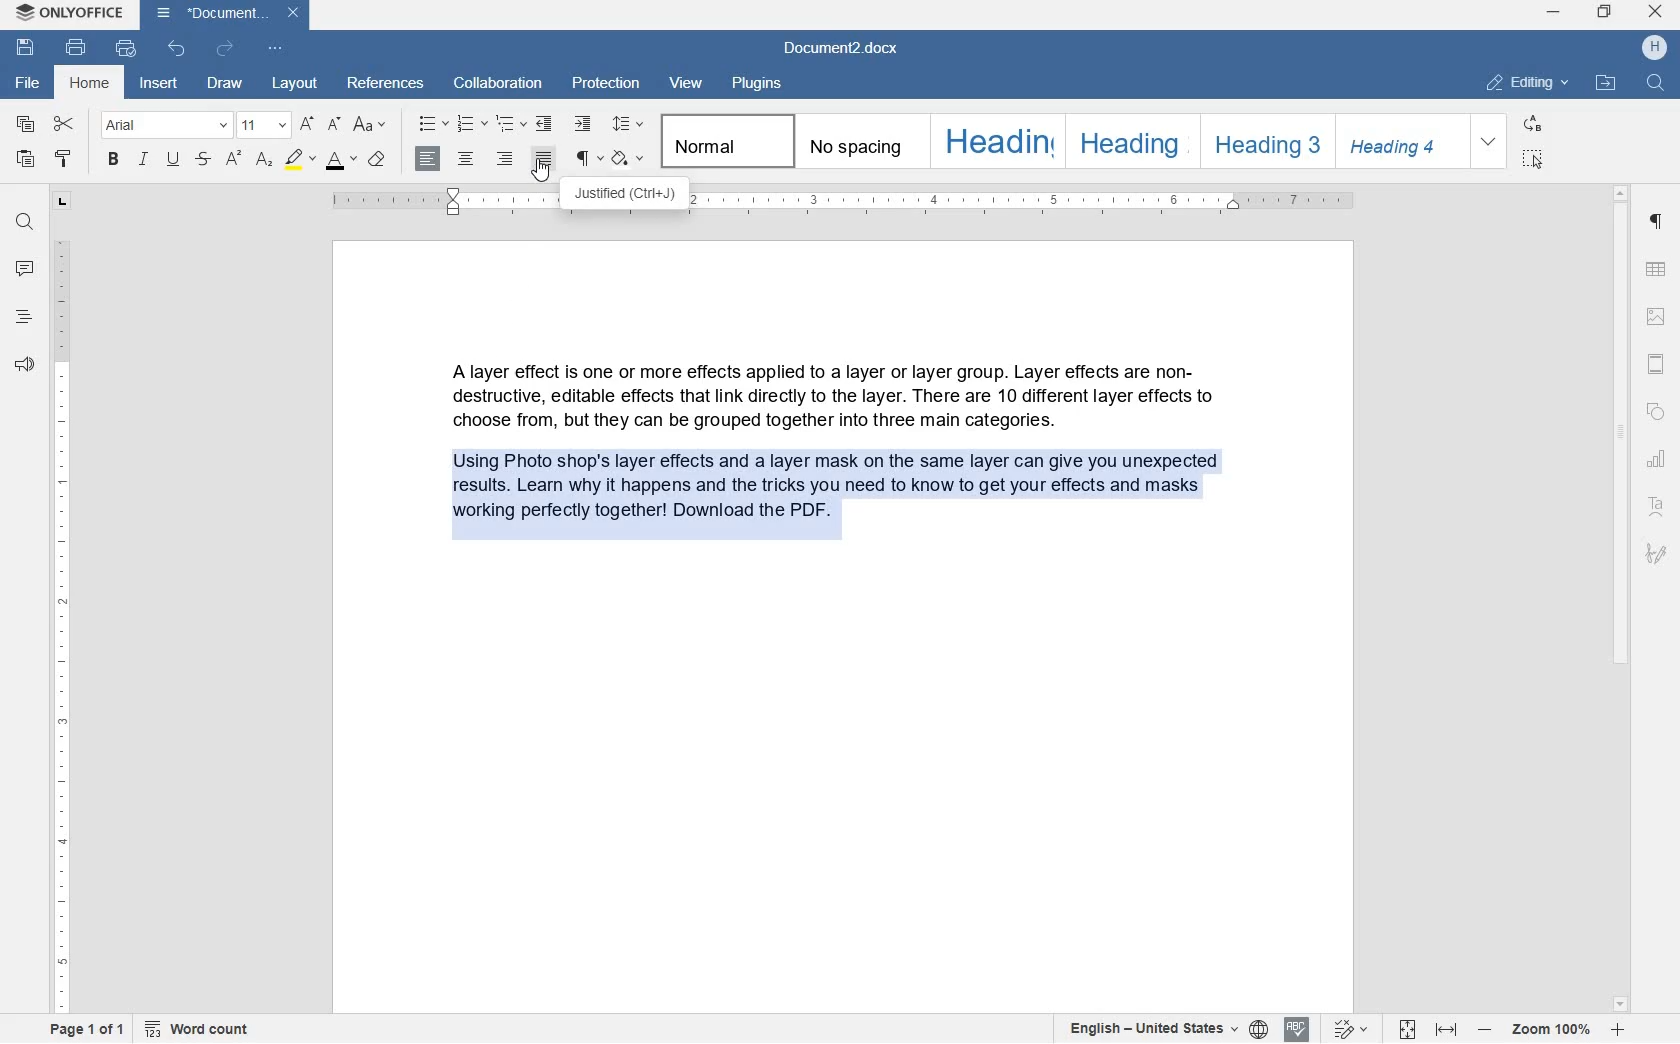 This screenshot has height=1044, width=1680. I want to click on QUICK PRINT, so click(126, 47).